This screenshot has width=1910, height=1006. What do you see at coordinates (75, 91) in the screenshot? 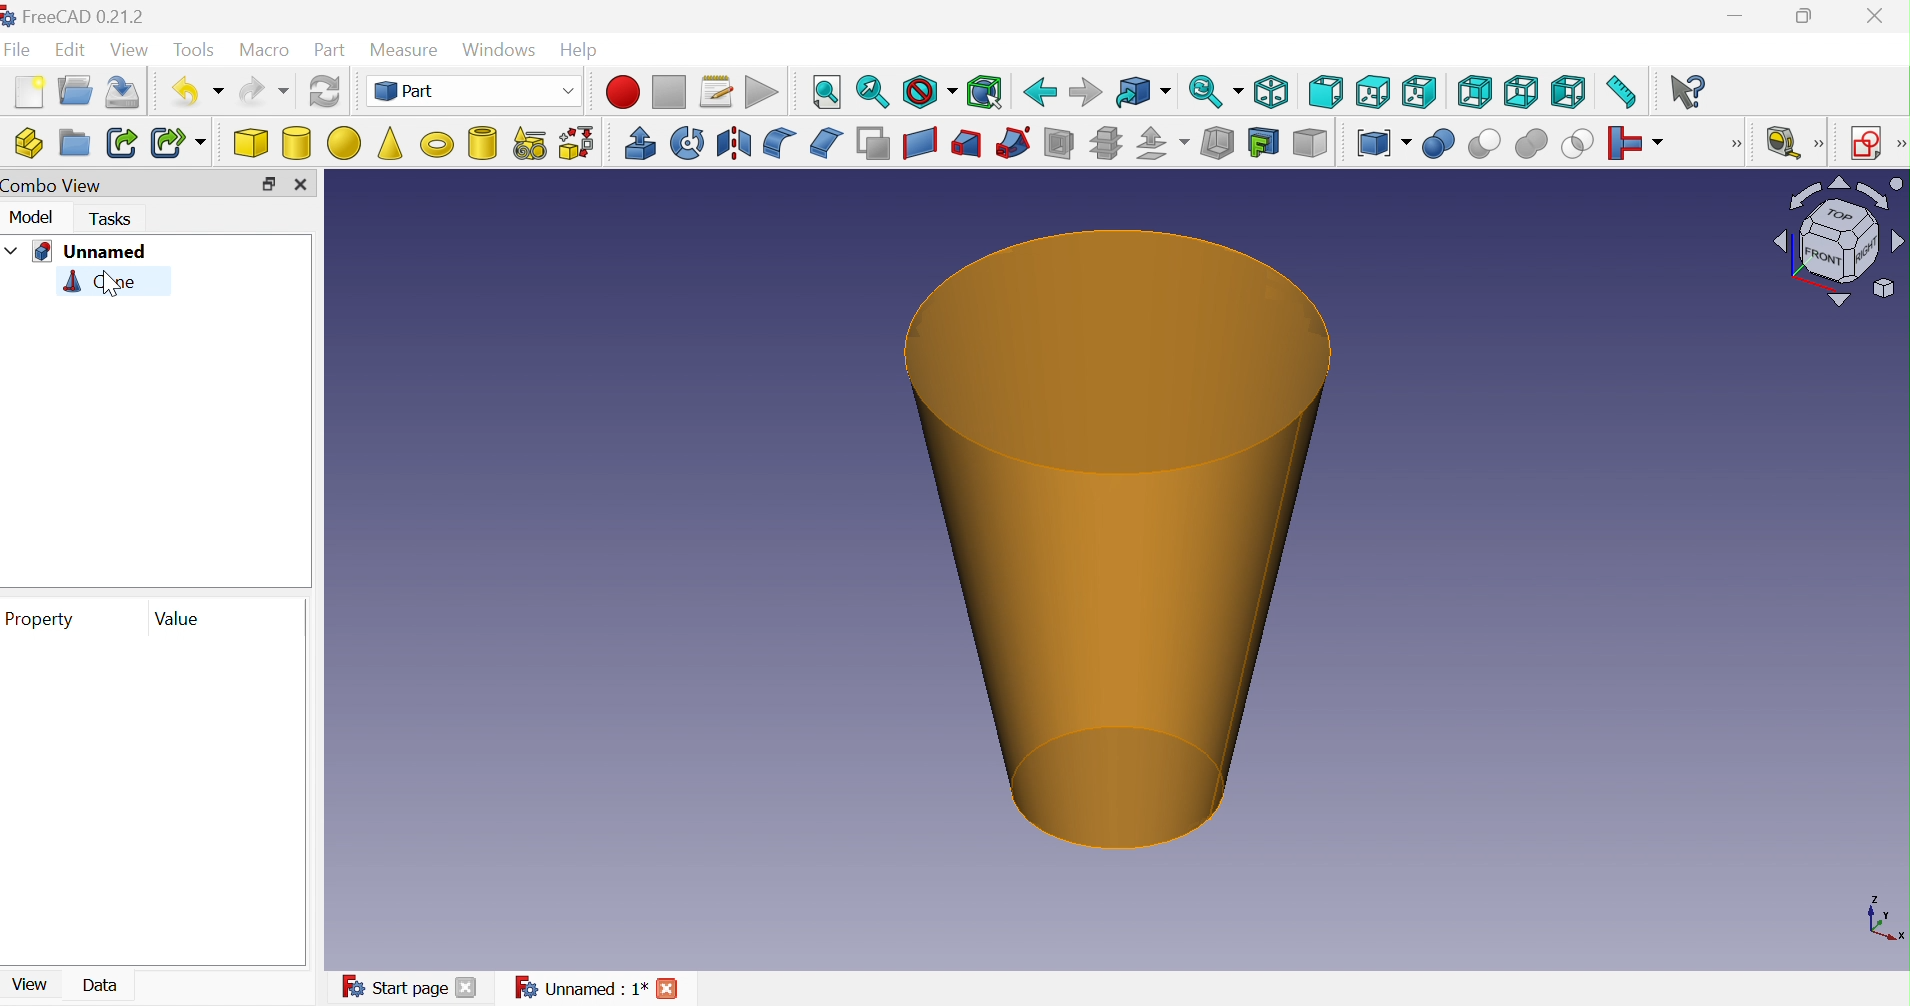
I see `Open` at bounding box center [75, 91].